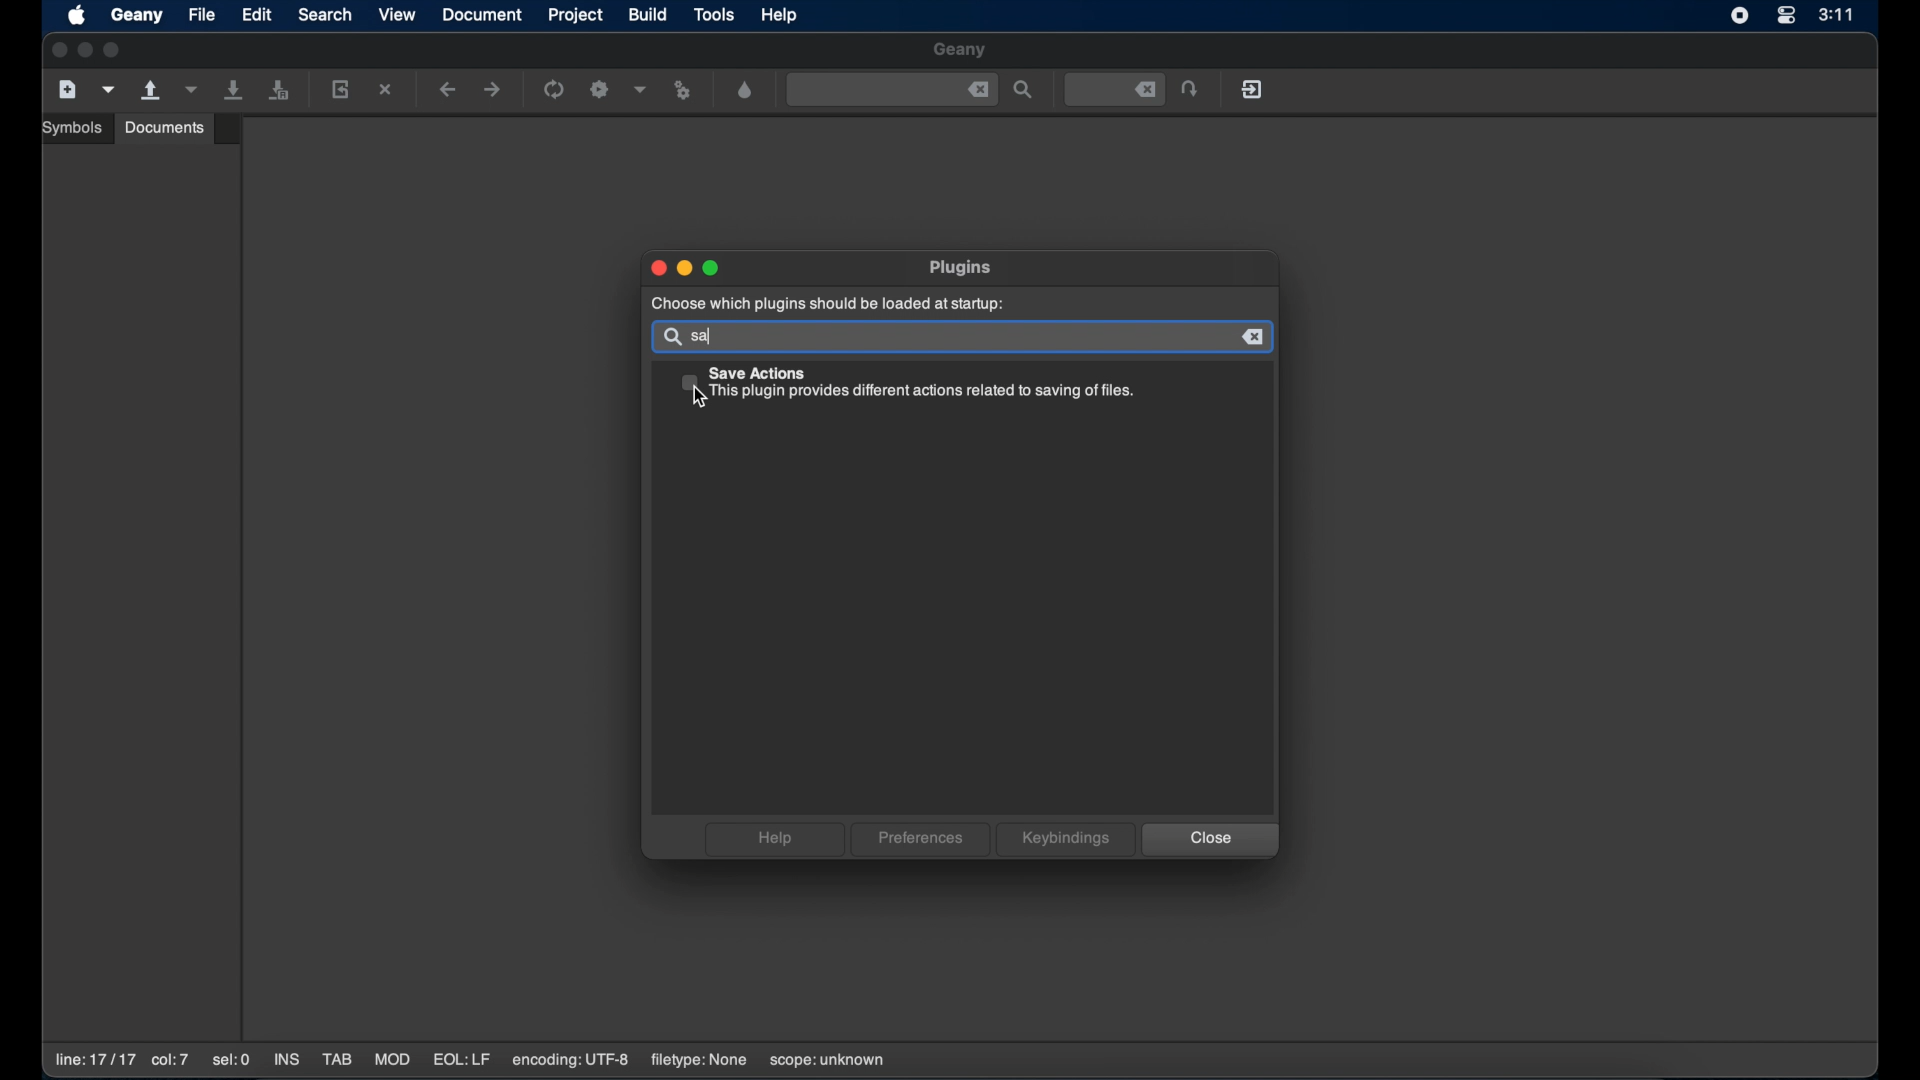 This screenshot has width=1920, height=1080. Describe the element at coordinates (1024, 91) in the screenshot. I see `find the entered text in the file` at that location.